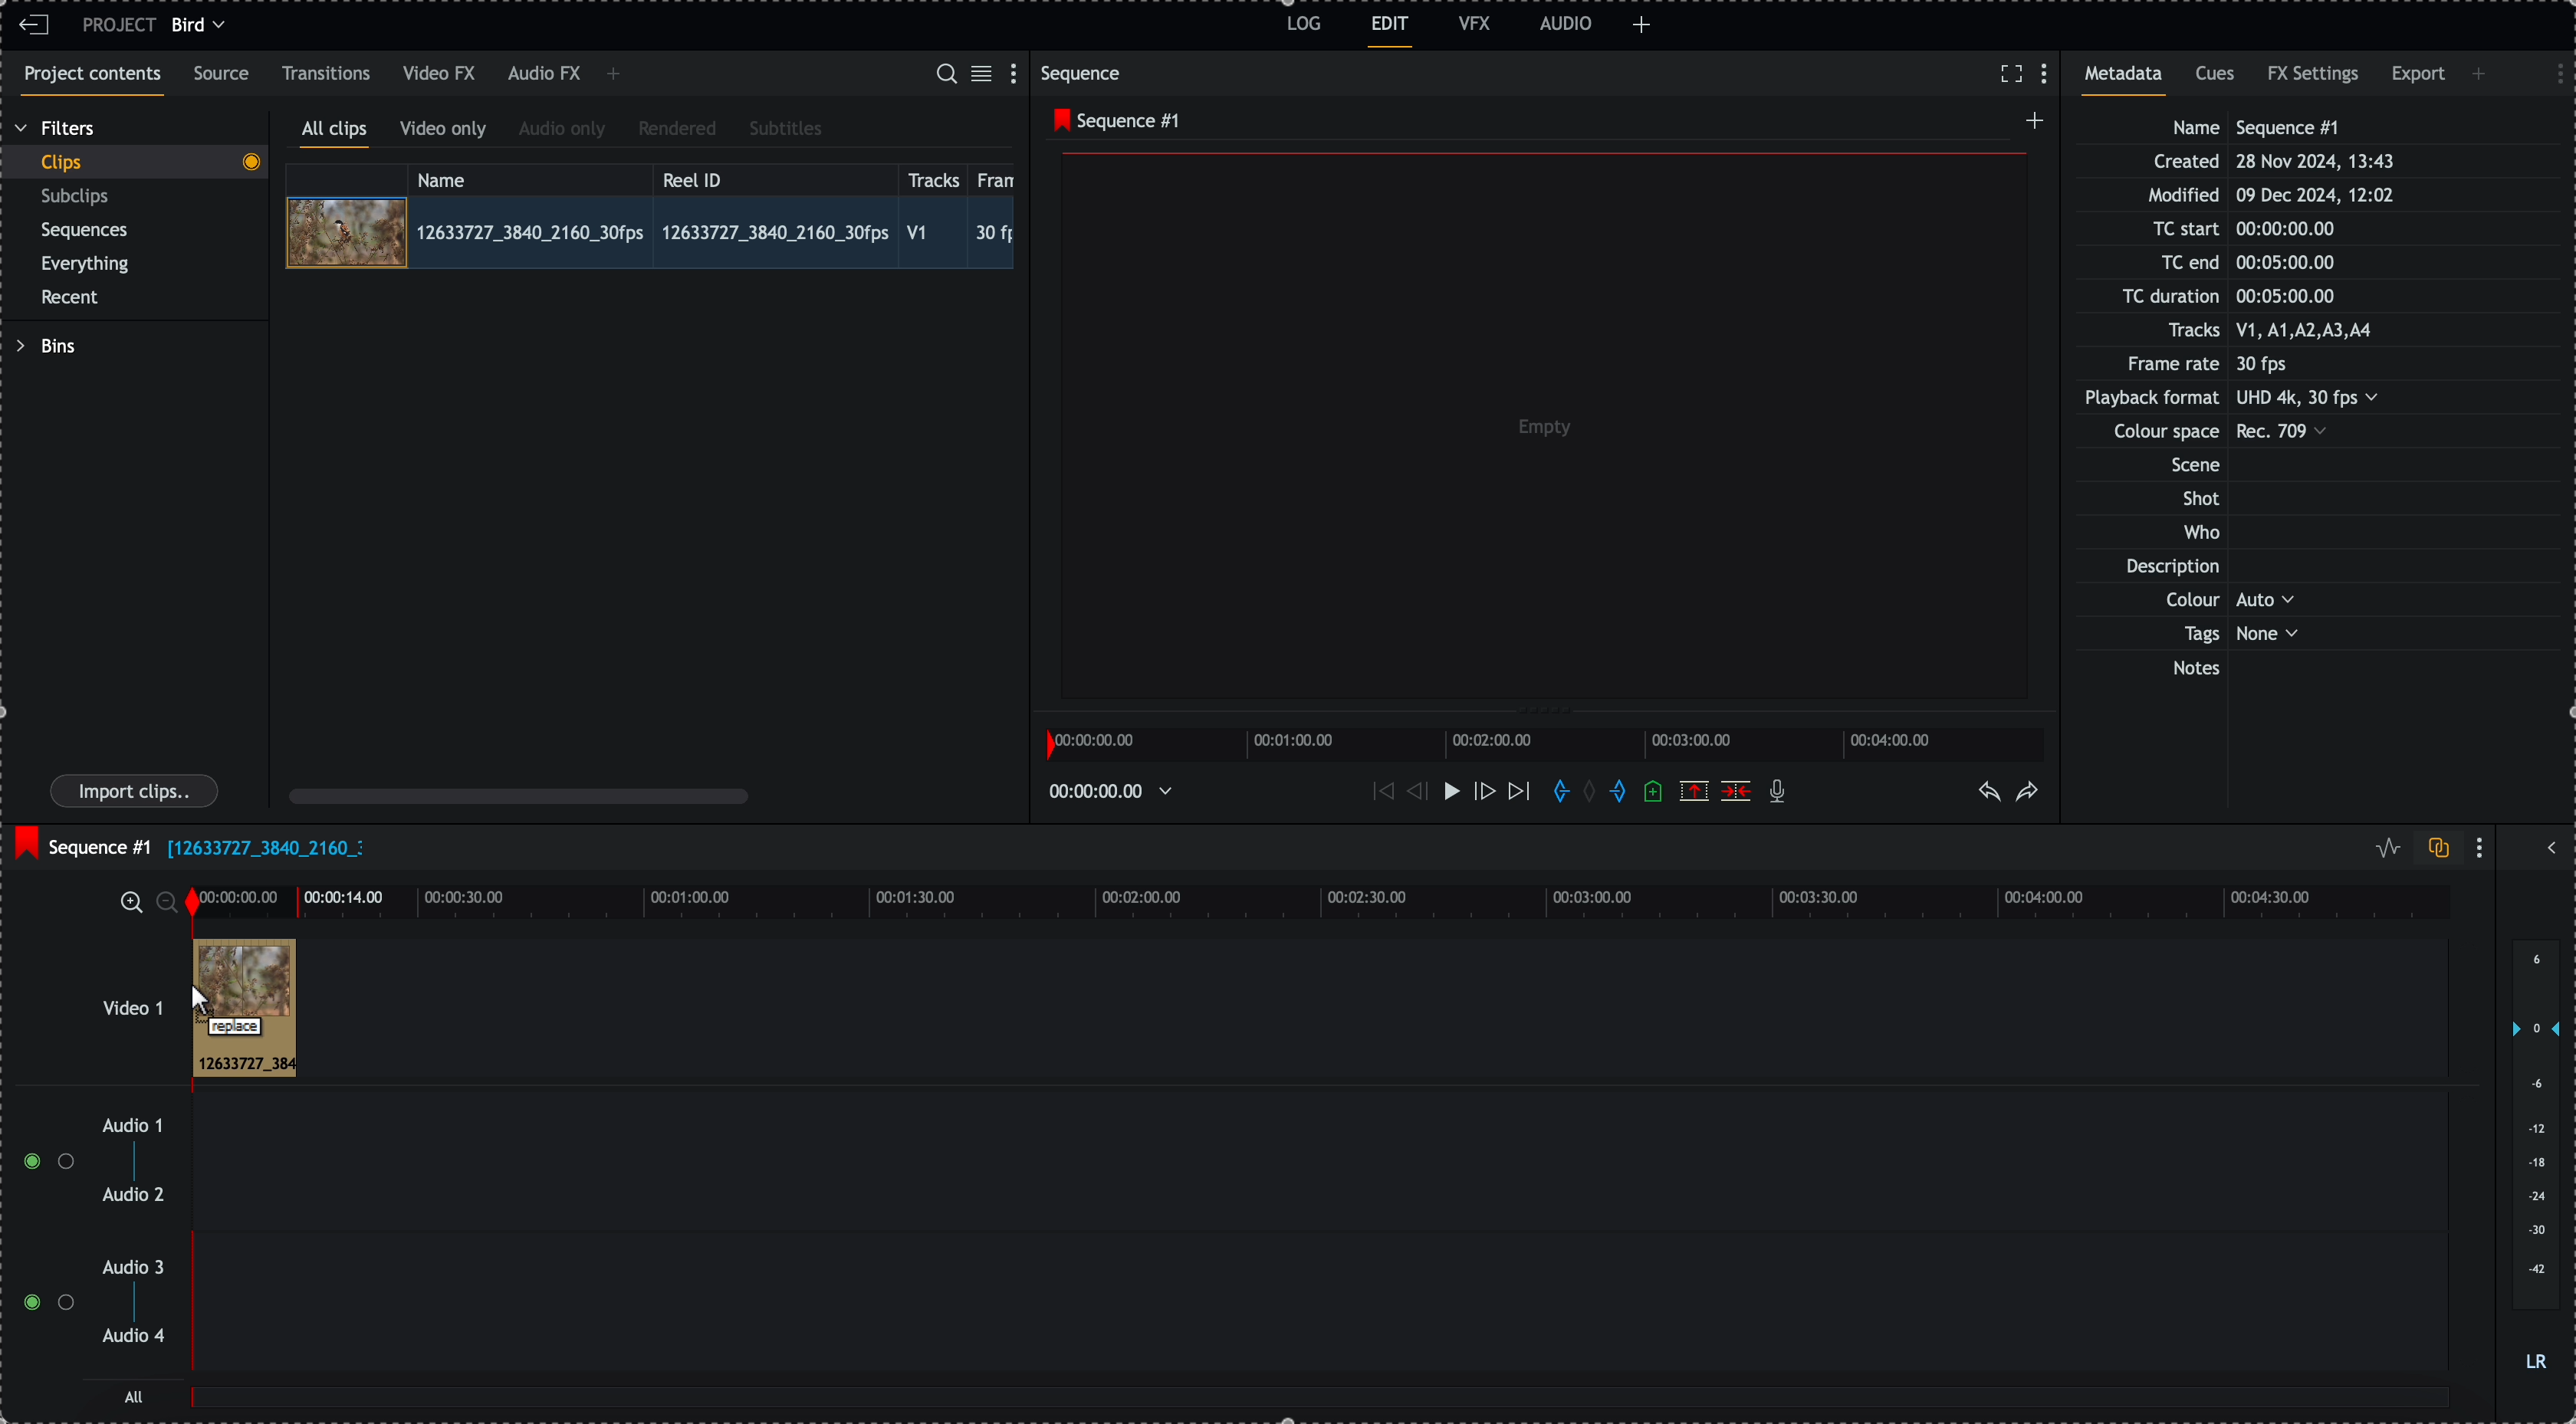  I want to click on all, so click(135, 1396).